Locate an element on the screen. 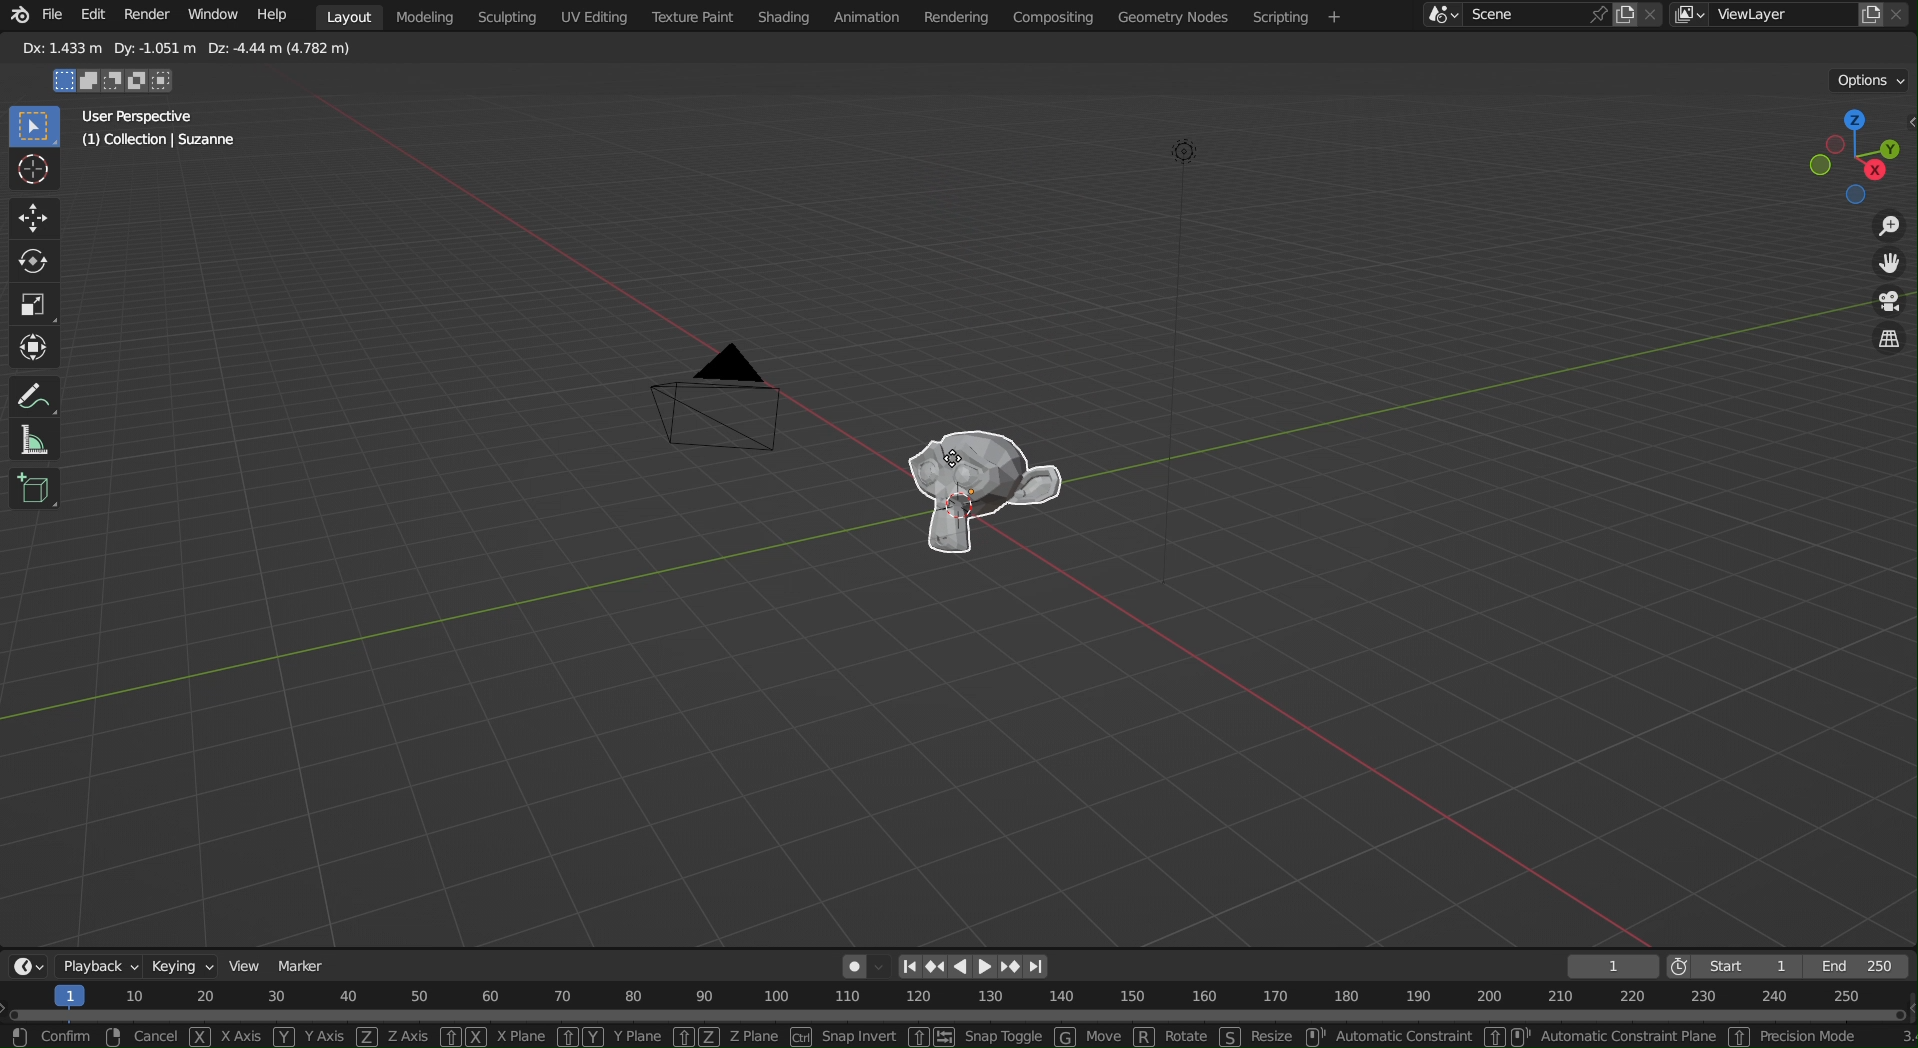  close is located at coordinates (1898, 14).